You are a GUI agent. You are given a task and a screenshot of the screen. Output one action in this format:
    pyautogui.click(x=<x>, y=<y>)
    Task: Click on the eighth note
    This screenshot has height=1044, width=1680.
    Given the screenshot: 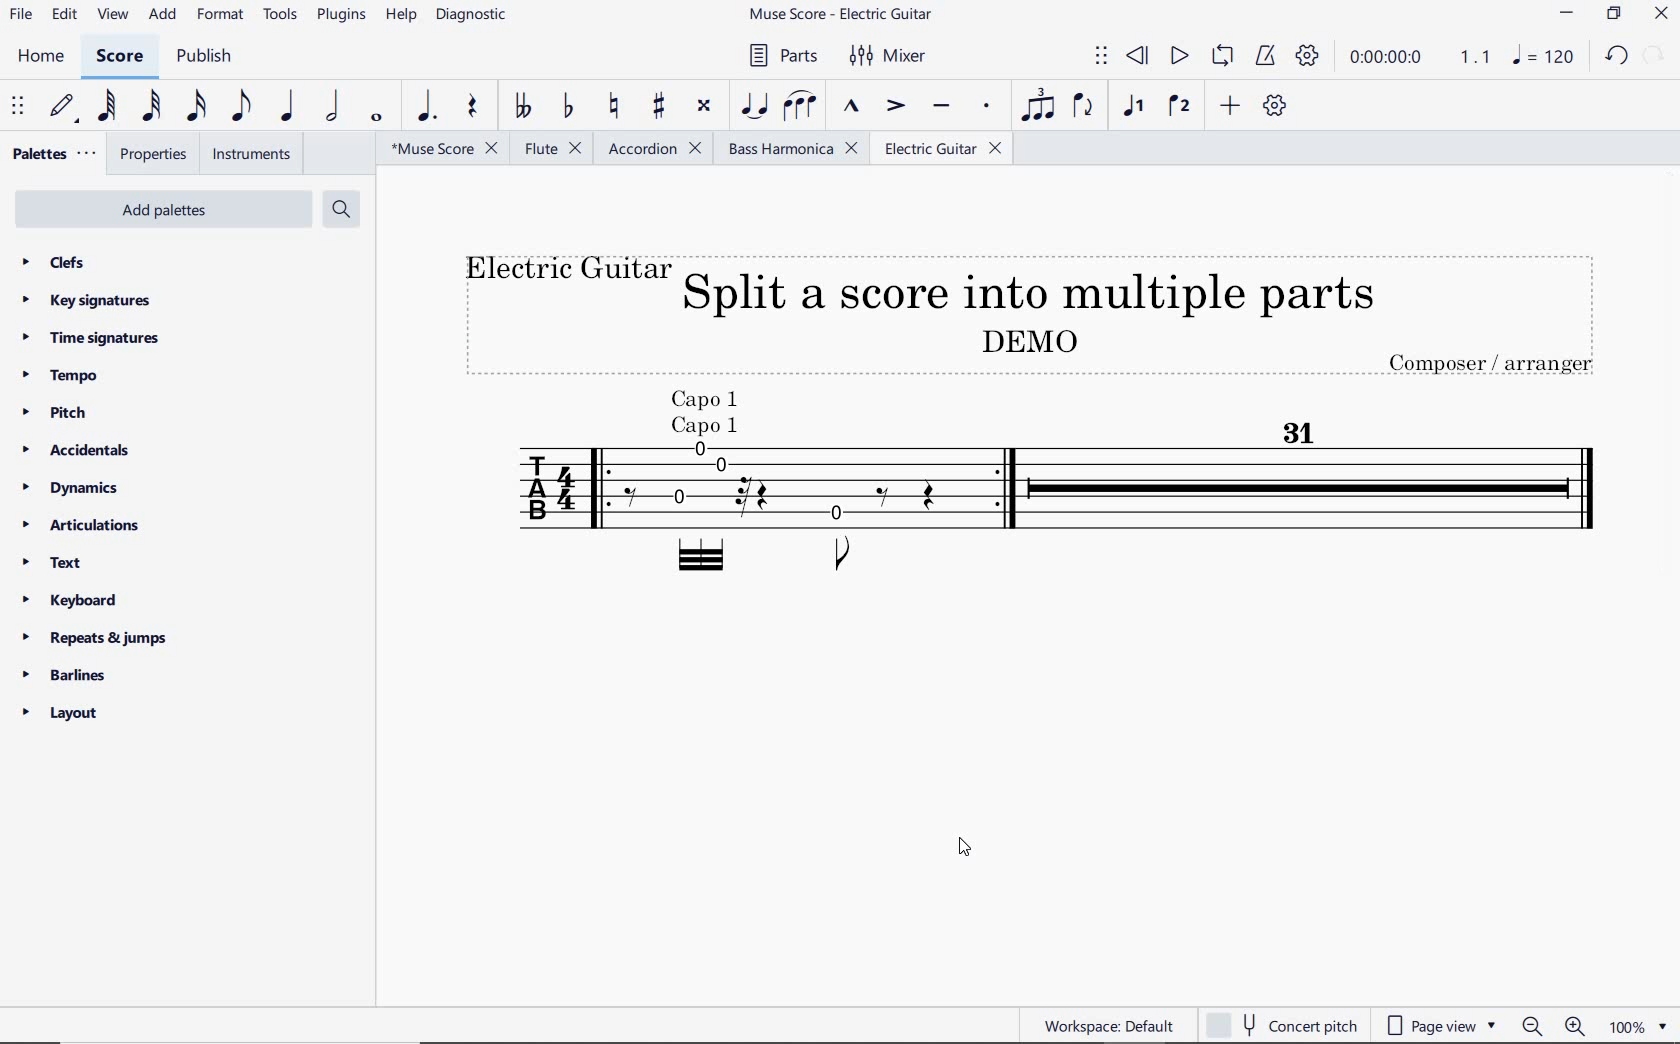 What is the action you would take?
    pyautogui.click(x=242, y=107)
    